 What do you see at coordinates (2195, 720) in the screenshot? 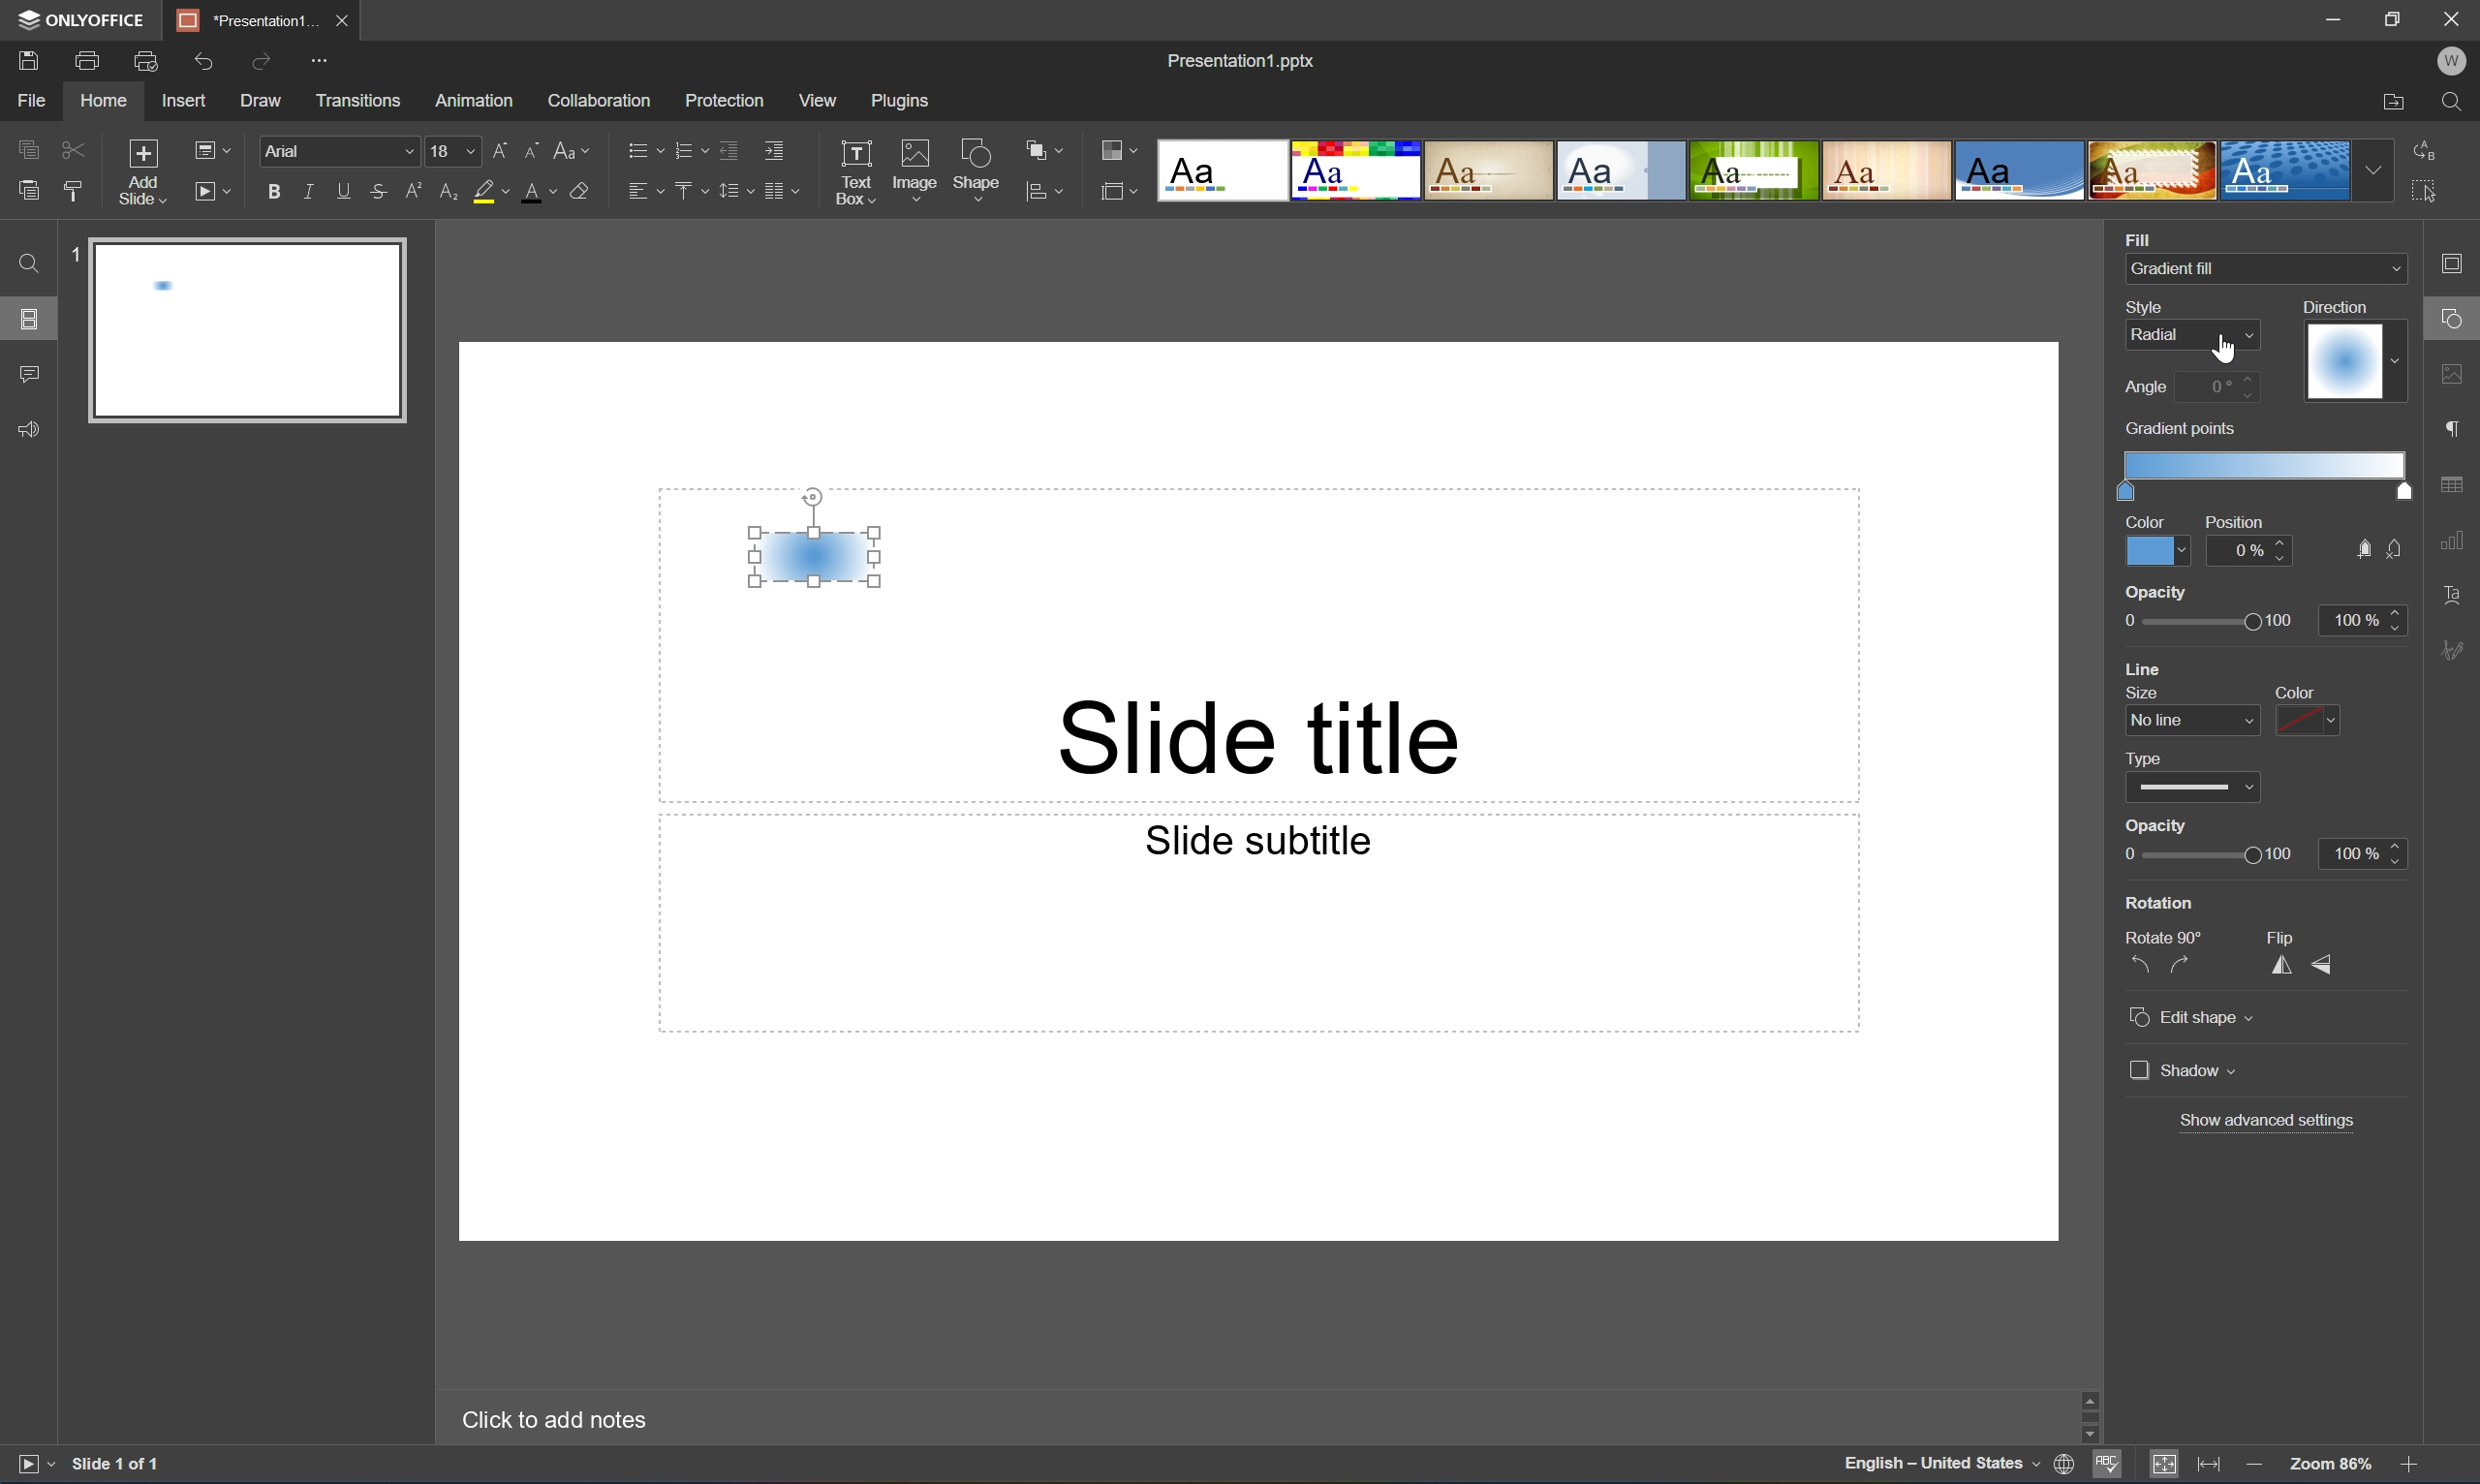
I see `line size dropdown` at bounding box center [2195, 720].